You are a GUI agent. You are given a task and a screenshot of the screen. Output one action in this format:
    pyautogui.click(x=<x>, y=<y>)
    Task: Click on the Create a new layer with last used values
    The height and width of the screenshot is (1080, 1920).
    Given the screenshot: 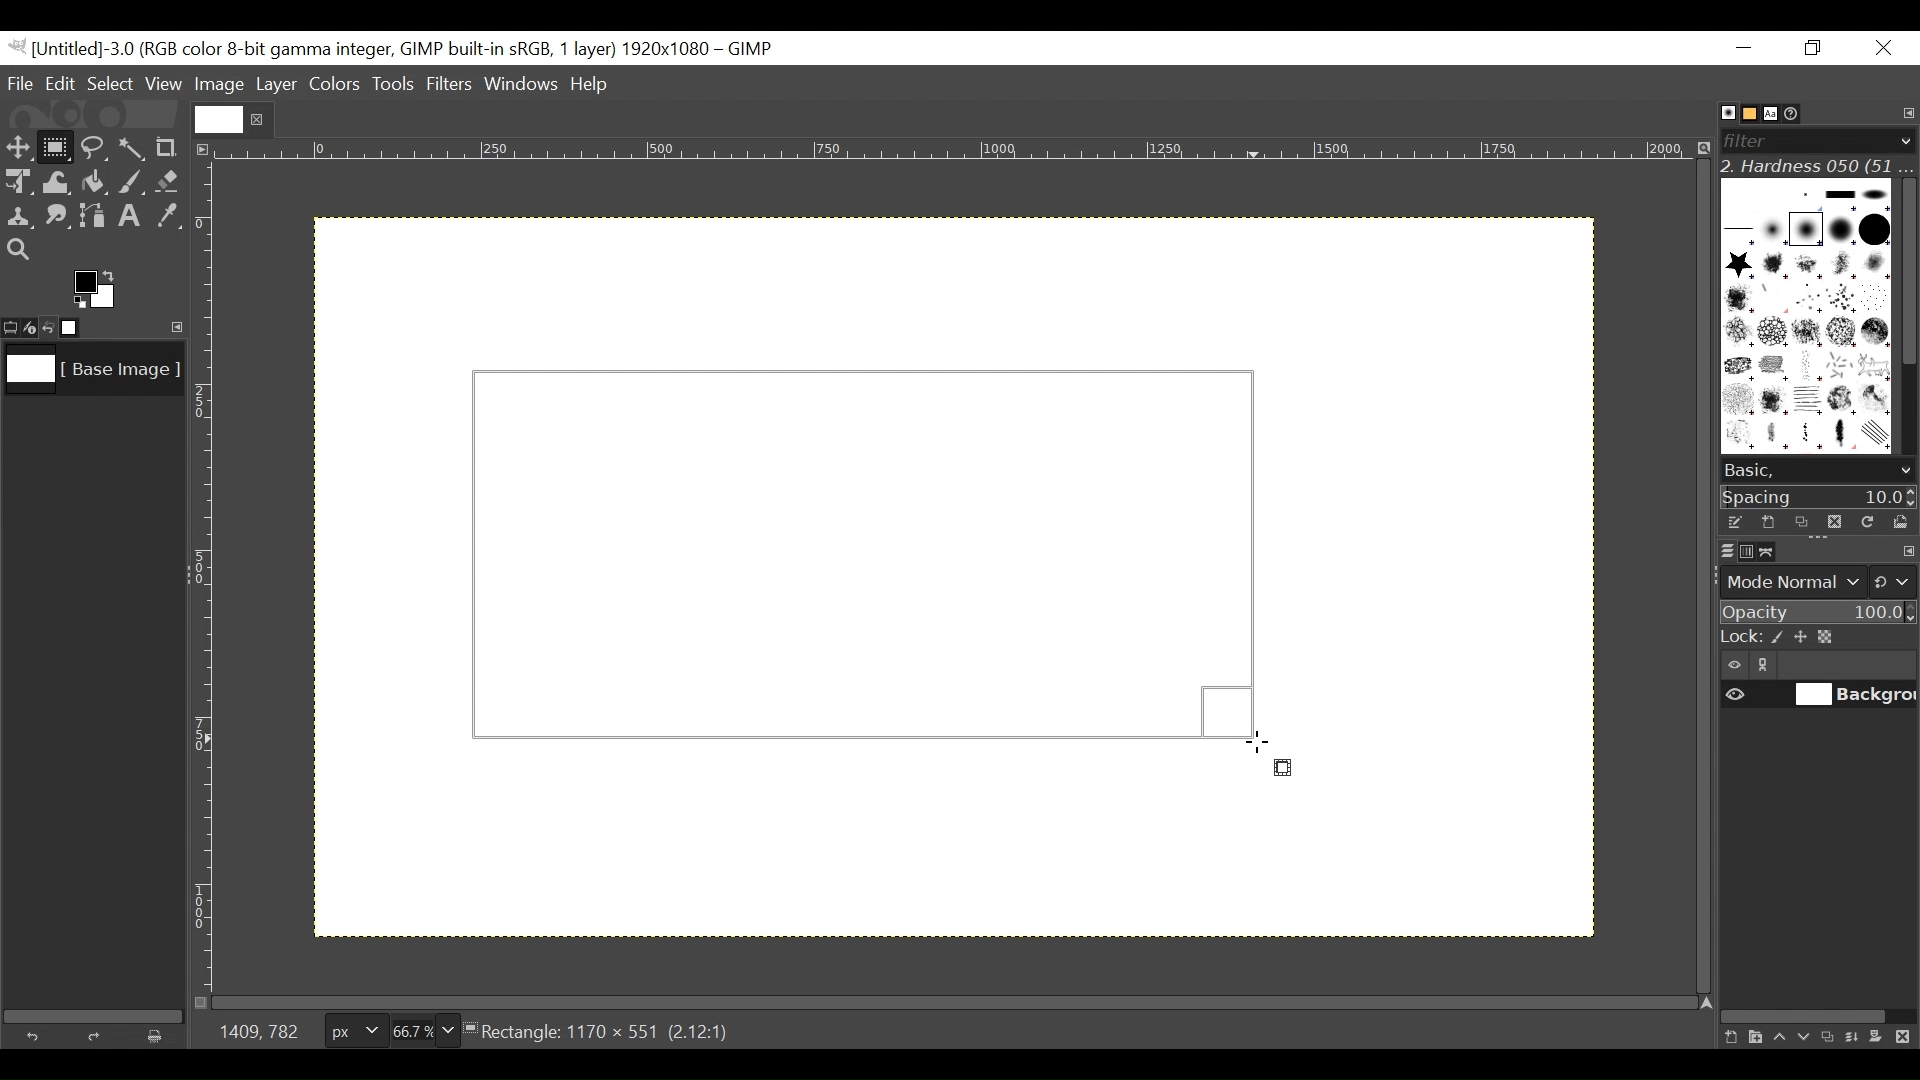 What is the action you would take?
    pyautogui.click(x=1728, y=1038)
    